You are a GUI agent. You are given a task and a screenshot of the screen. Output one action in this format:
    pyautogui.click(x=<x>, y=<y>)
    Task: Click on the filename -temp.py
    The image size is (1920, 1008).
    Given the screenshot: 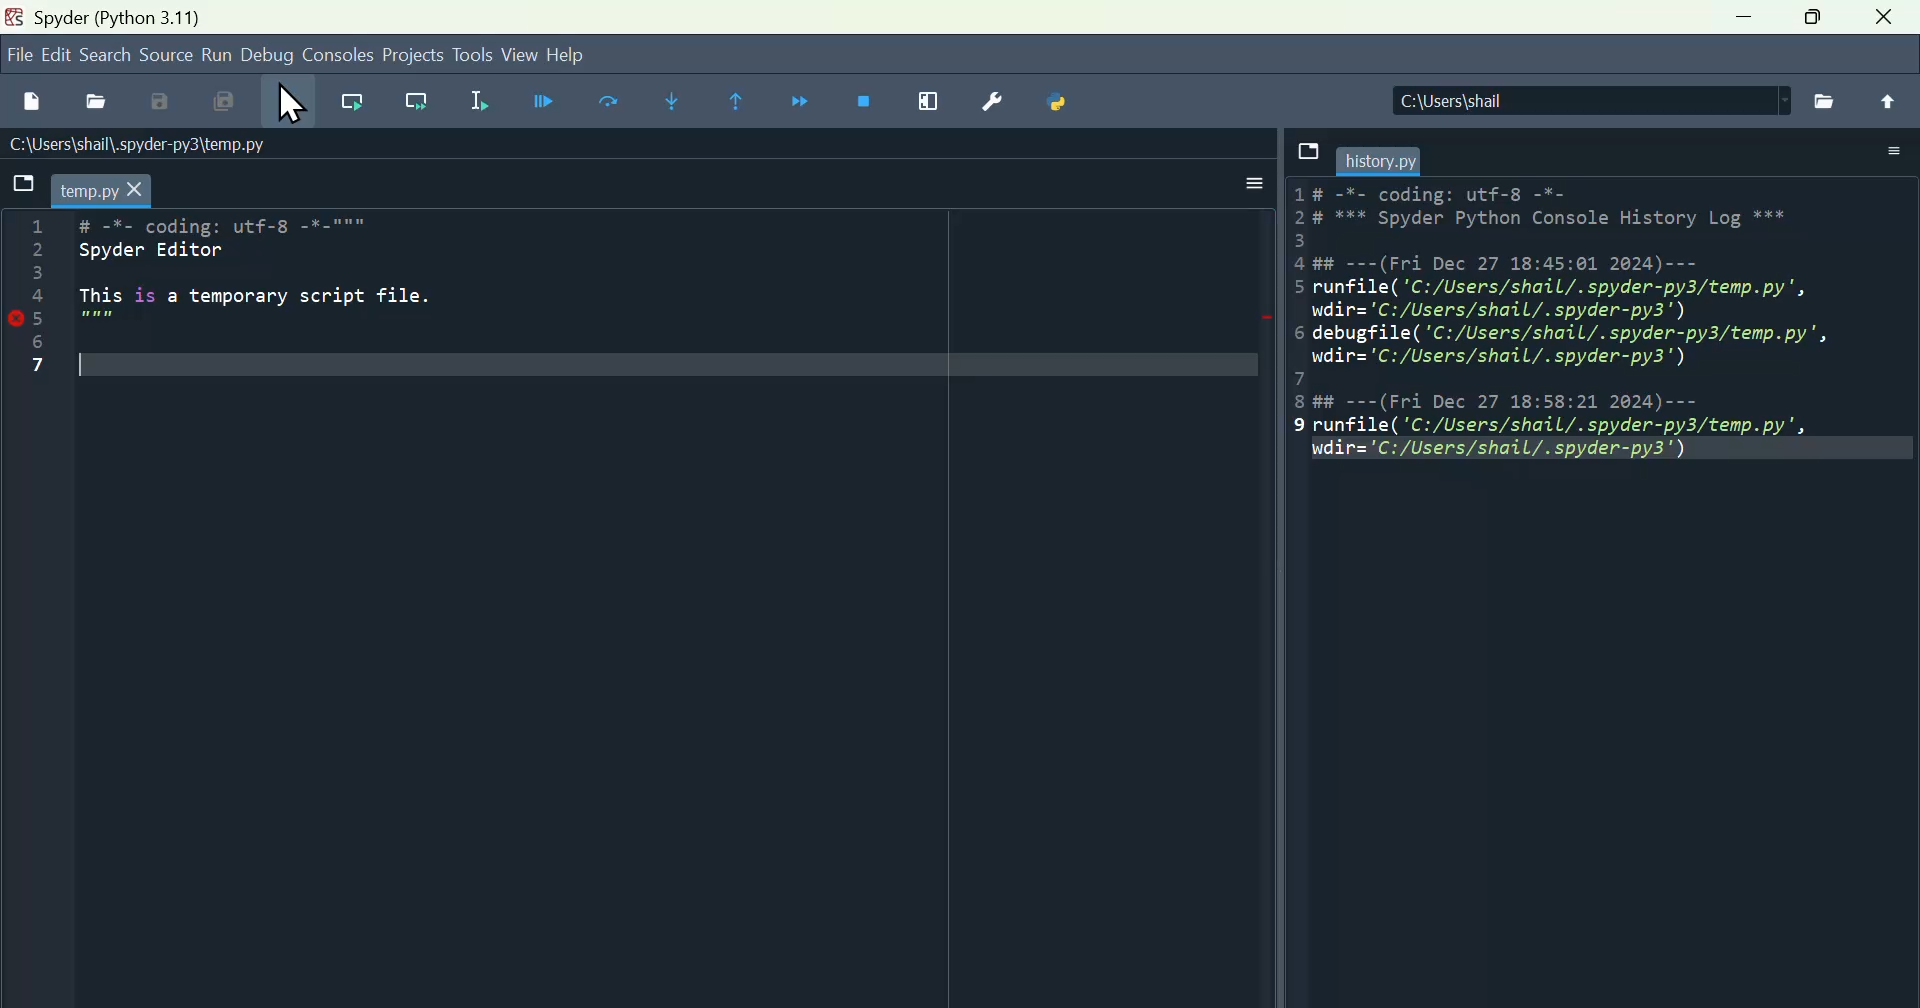 What is the action you would take?
    pyautogui.click(x=107, y=189)
    